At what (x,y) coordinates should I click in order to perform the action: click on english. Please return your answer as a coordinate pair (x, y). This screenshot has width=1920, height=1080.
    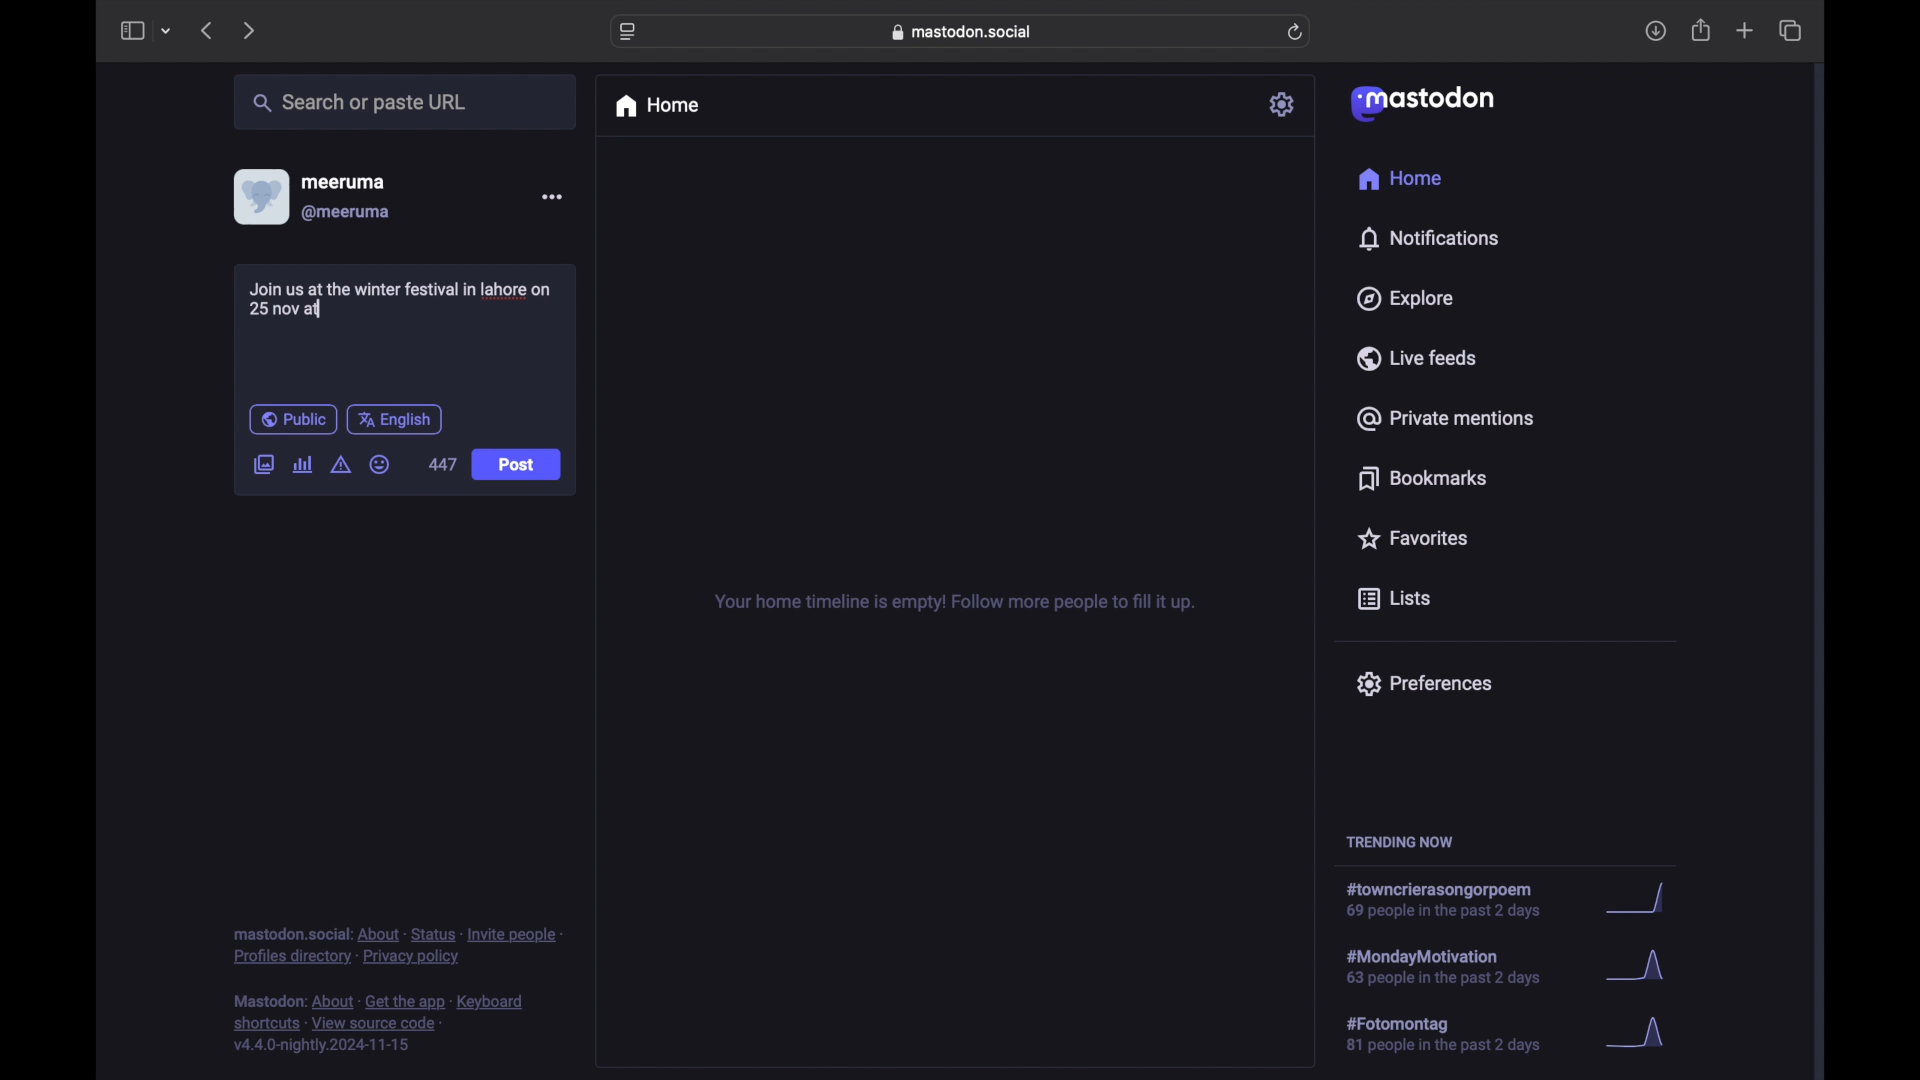
    Looking at the image, I should click on (395, 419).